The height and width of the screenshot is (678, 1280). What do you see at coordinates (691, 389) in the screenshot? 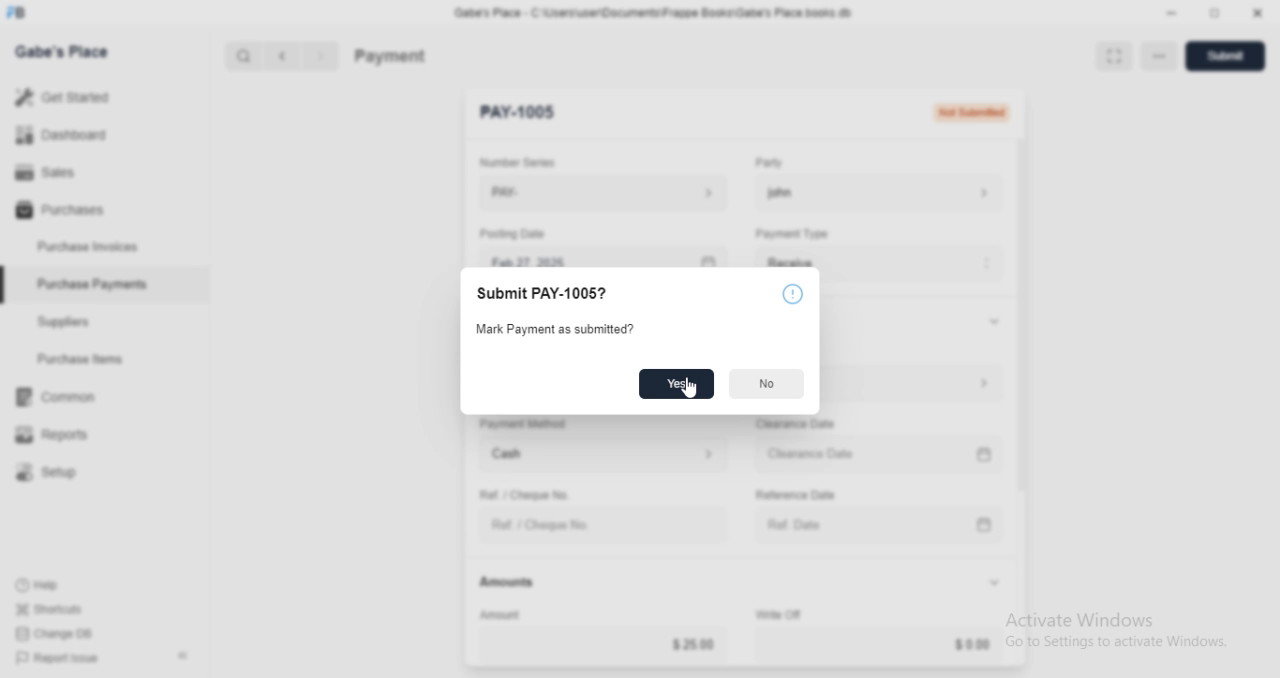
I see `cursor` at bounding box center [691, 389].